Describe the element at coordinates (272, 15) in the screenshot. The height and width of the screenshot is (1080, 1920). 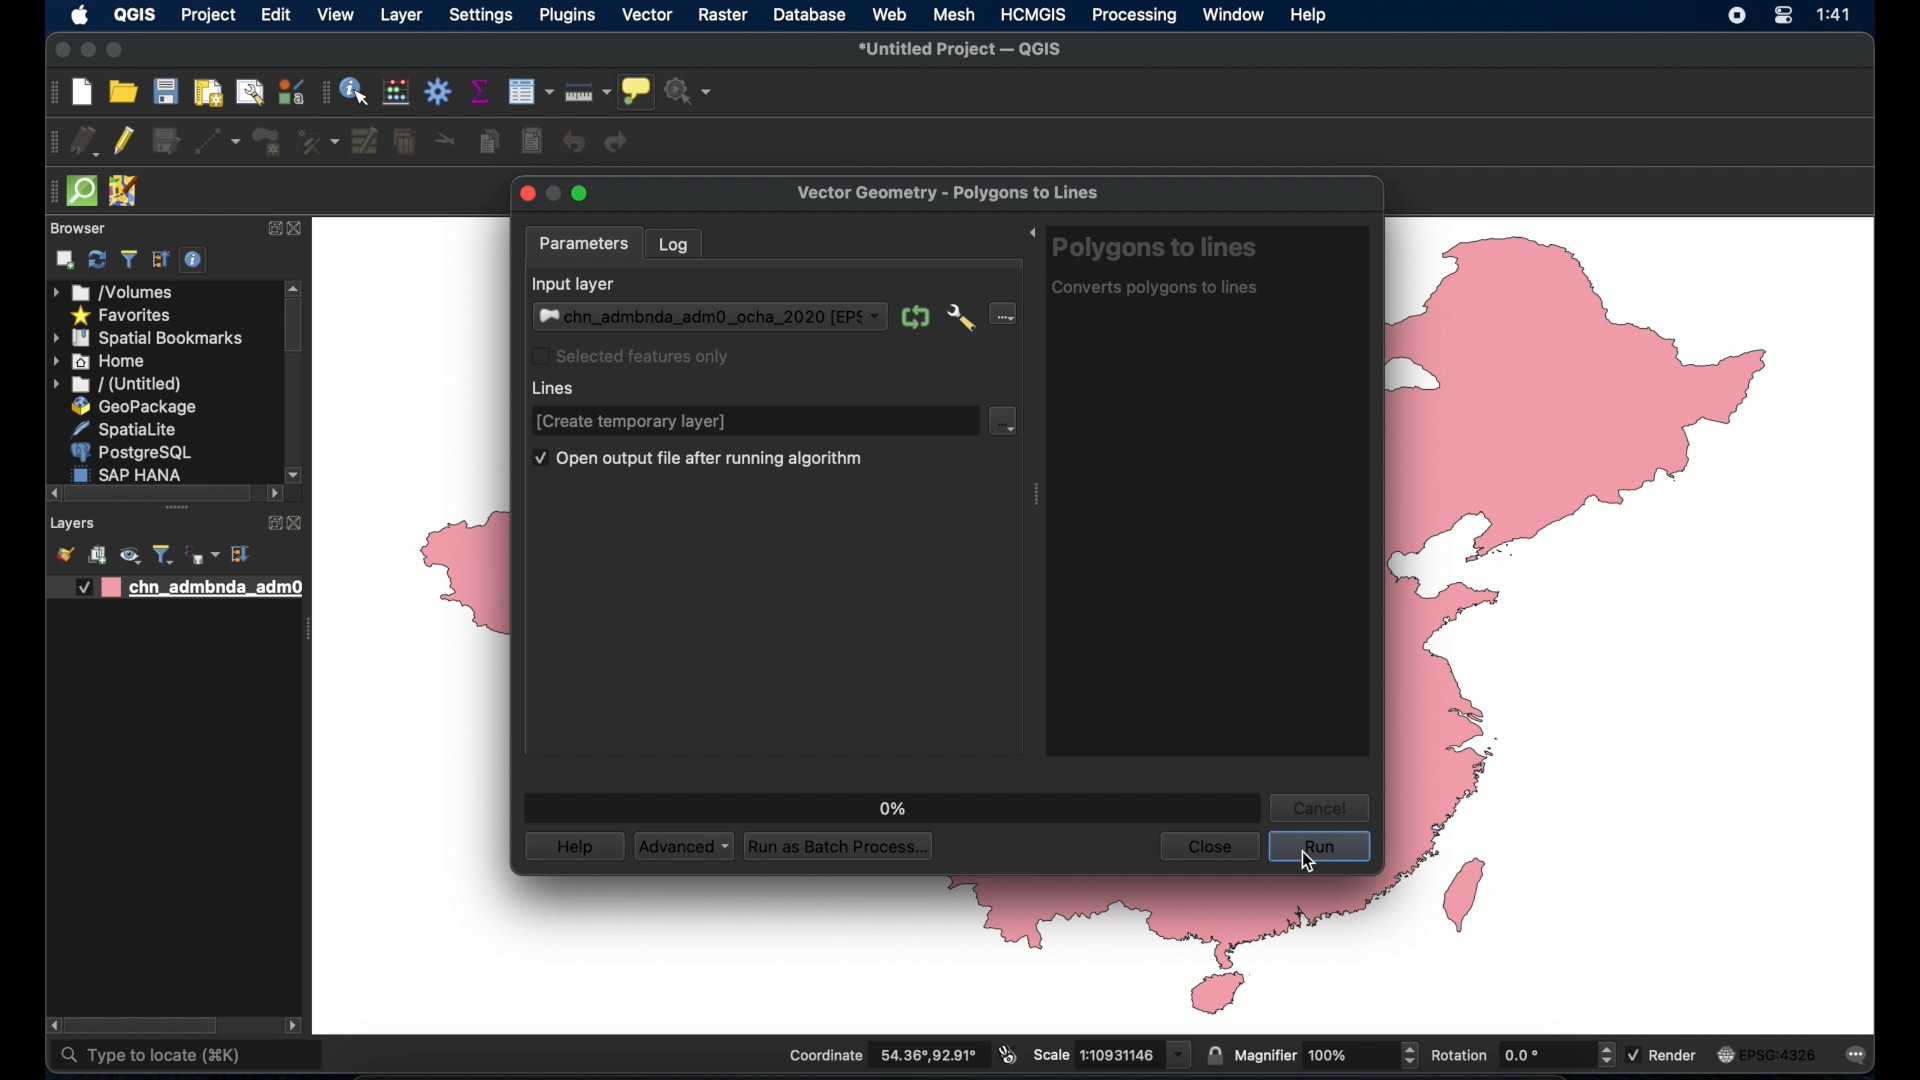
I see `edit` at that location.